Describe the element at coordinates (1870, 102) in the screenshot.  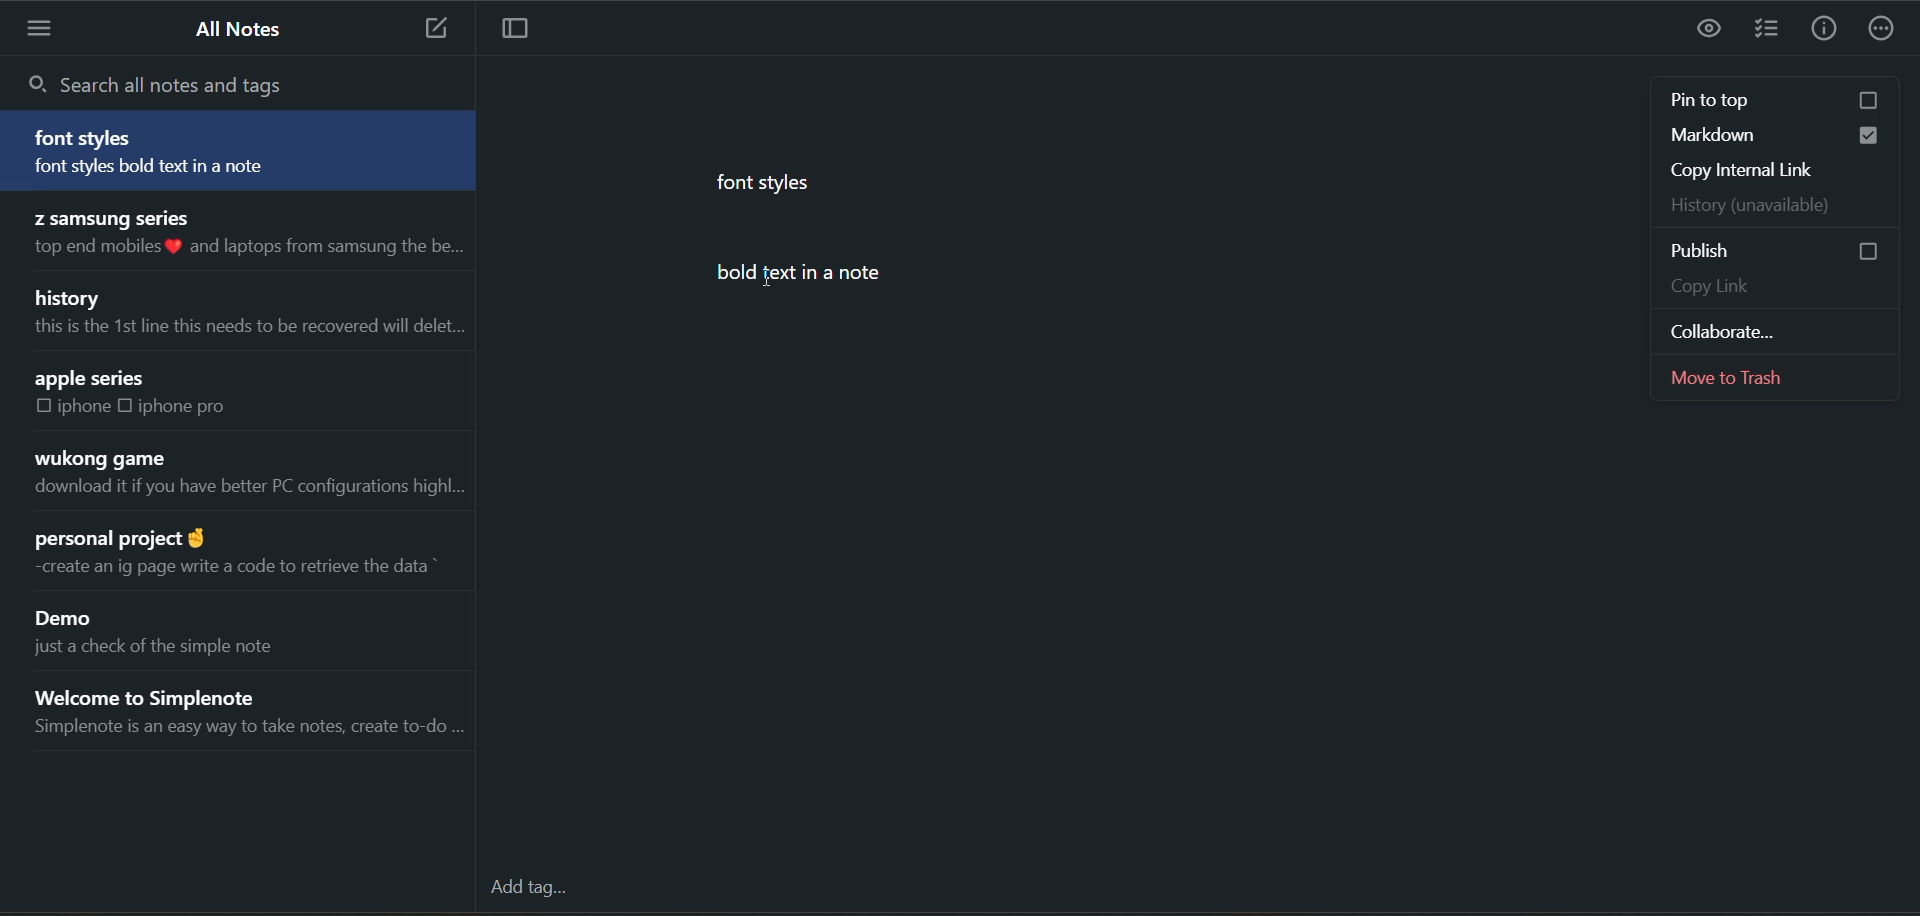
I see `checkbox` at that location.